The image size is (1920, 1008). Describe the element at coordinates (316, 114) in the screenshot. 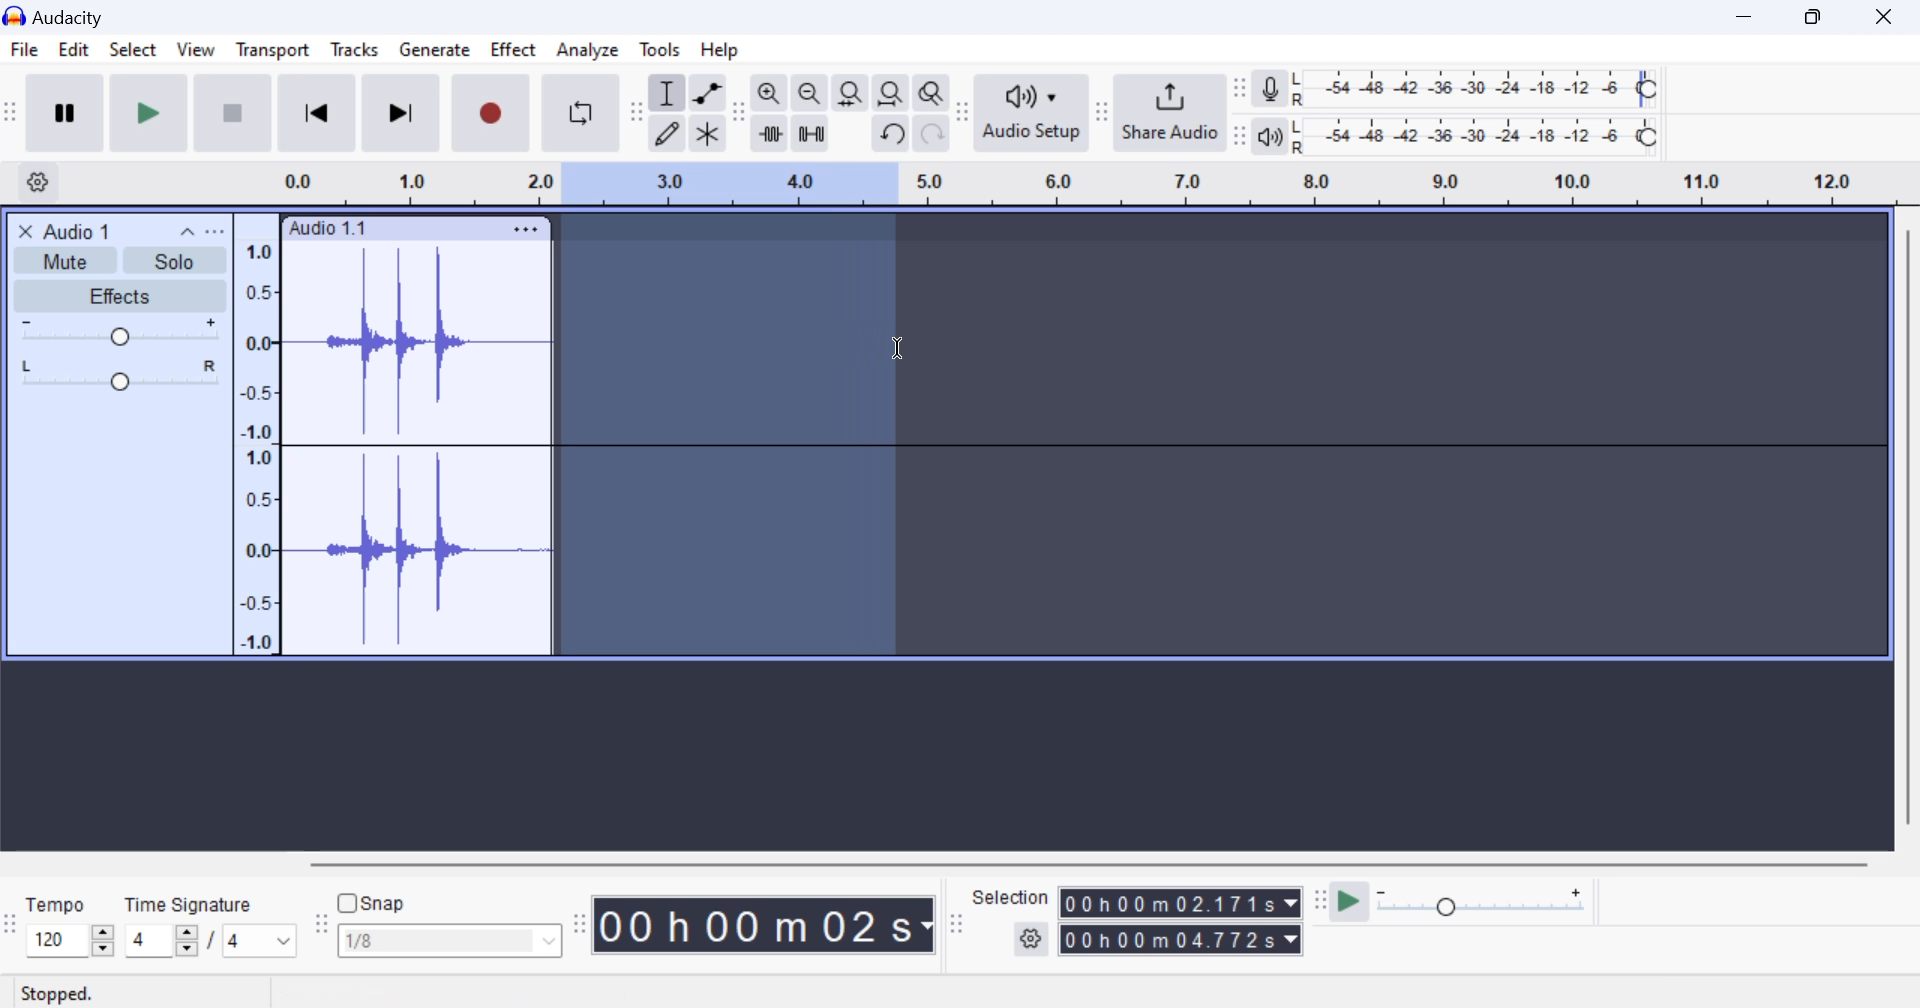

I see `Skip to Beginning` at that location.